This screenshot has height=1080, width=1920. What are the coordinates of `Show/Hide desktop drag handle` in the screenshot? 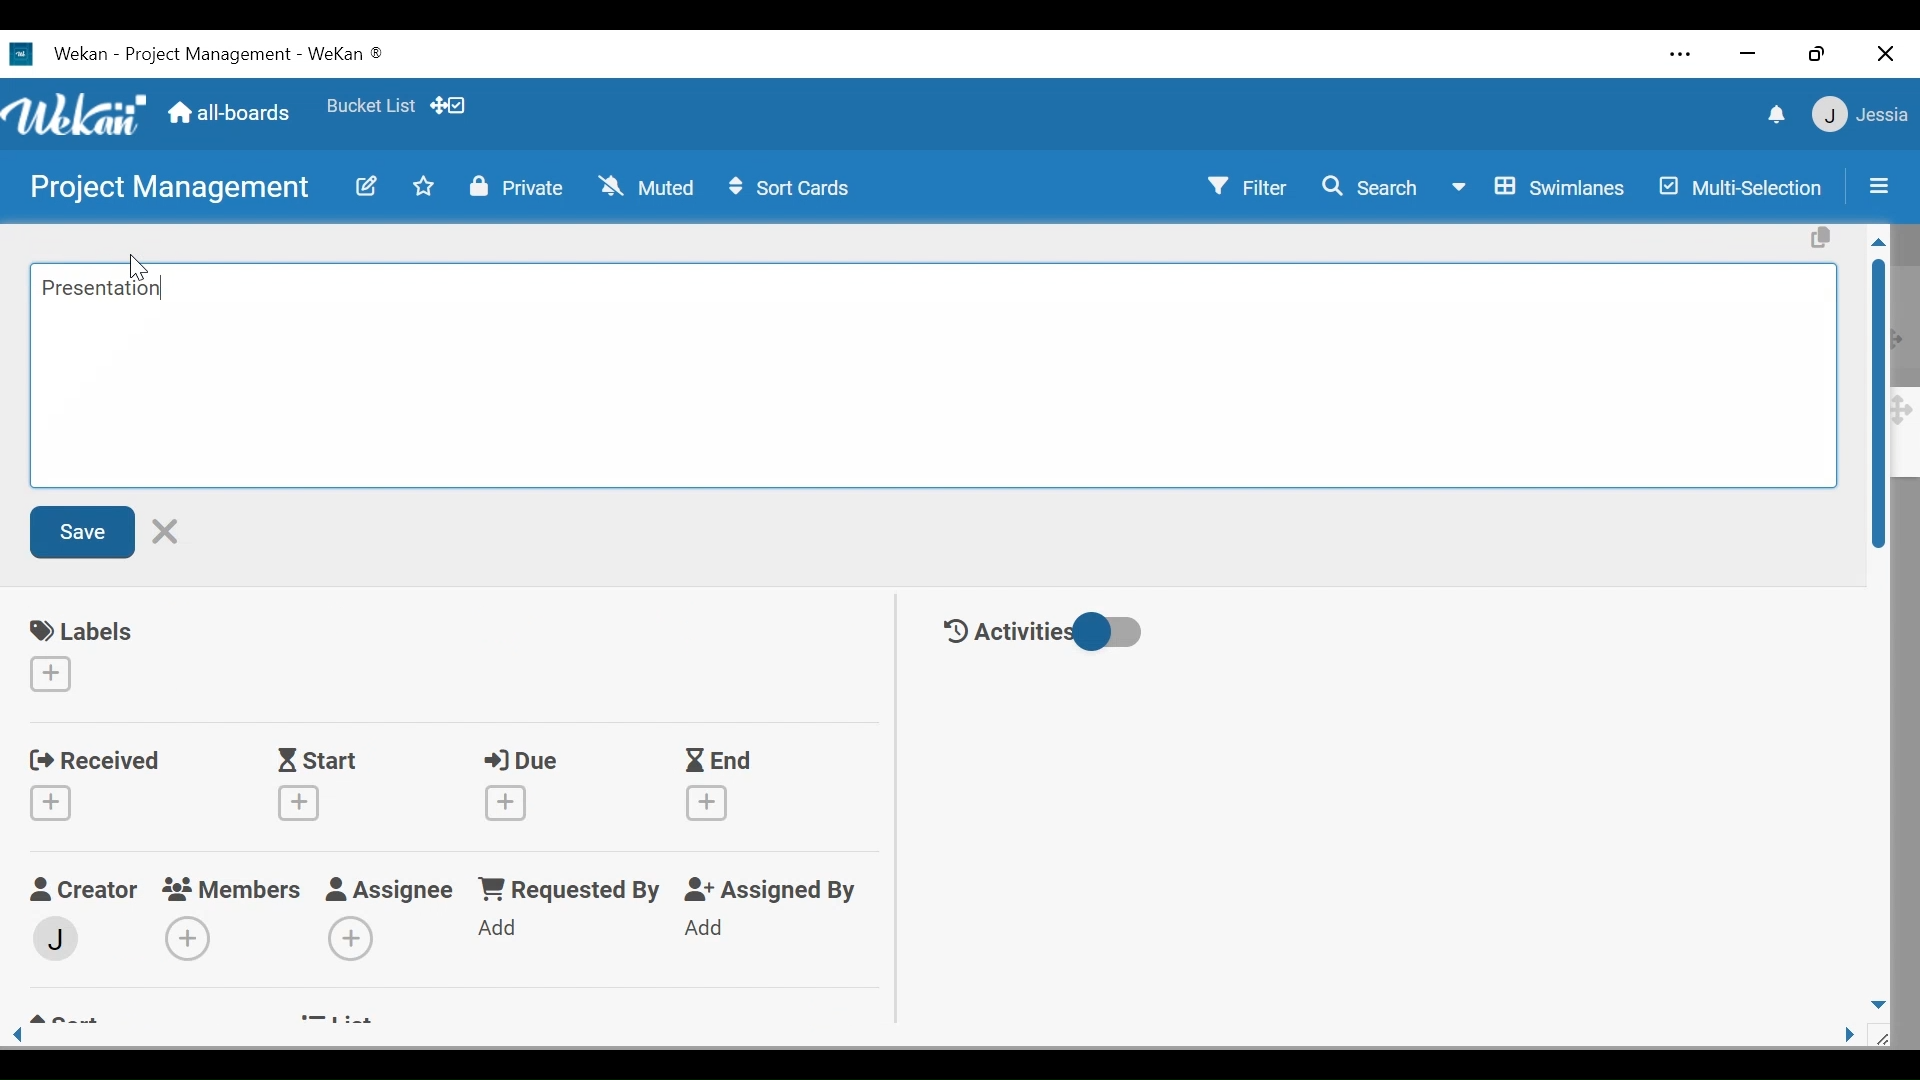 It's located at (447, 106).